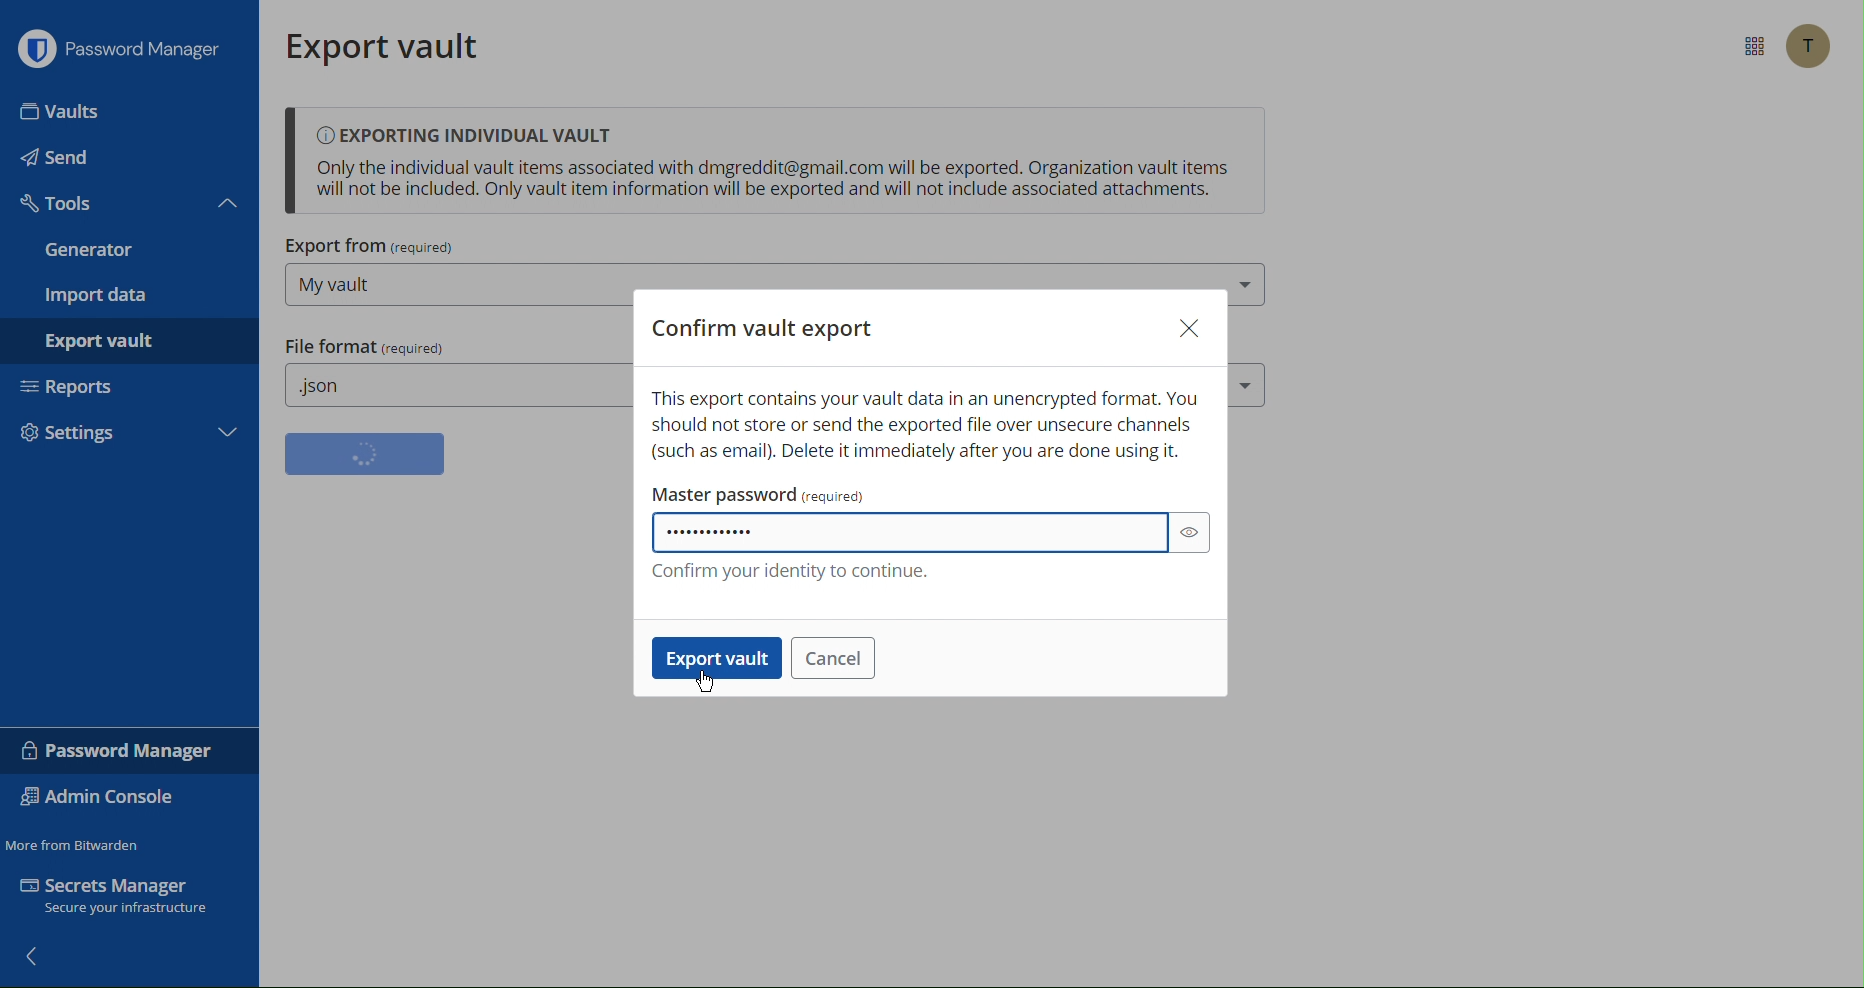  What do you see at coordinates (125, 53) in the screenshot?
I see `Password Manager` at bounding box center [125, 53].